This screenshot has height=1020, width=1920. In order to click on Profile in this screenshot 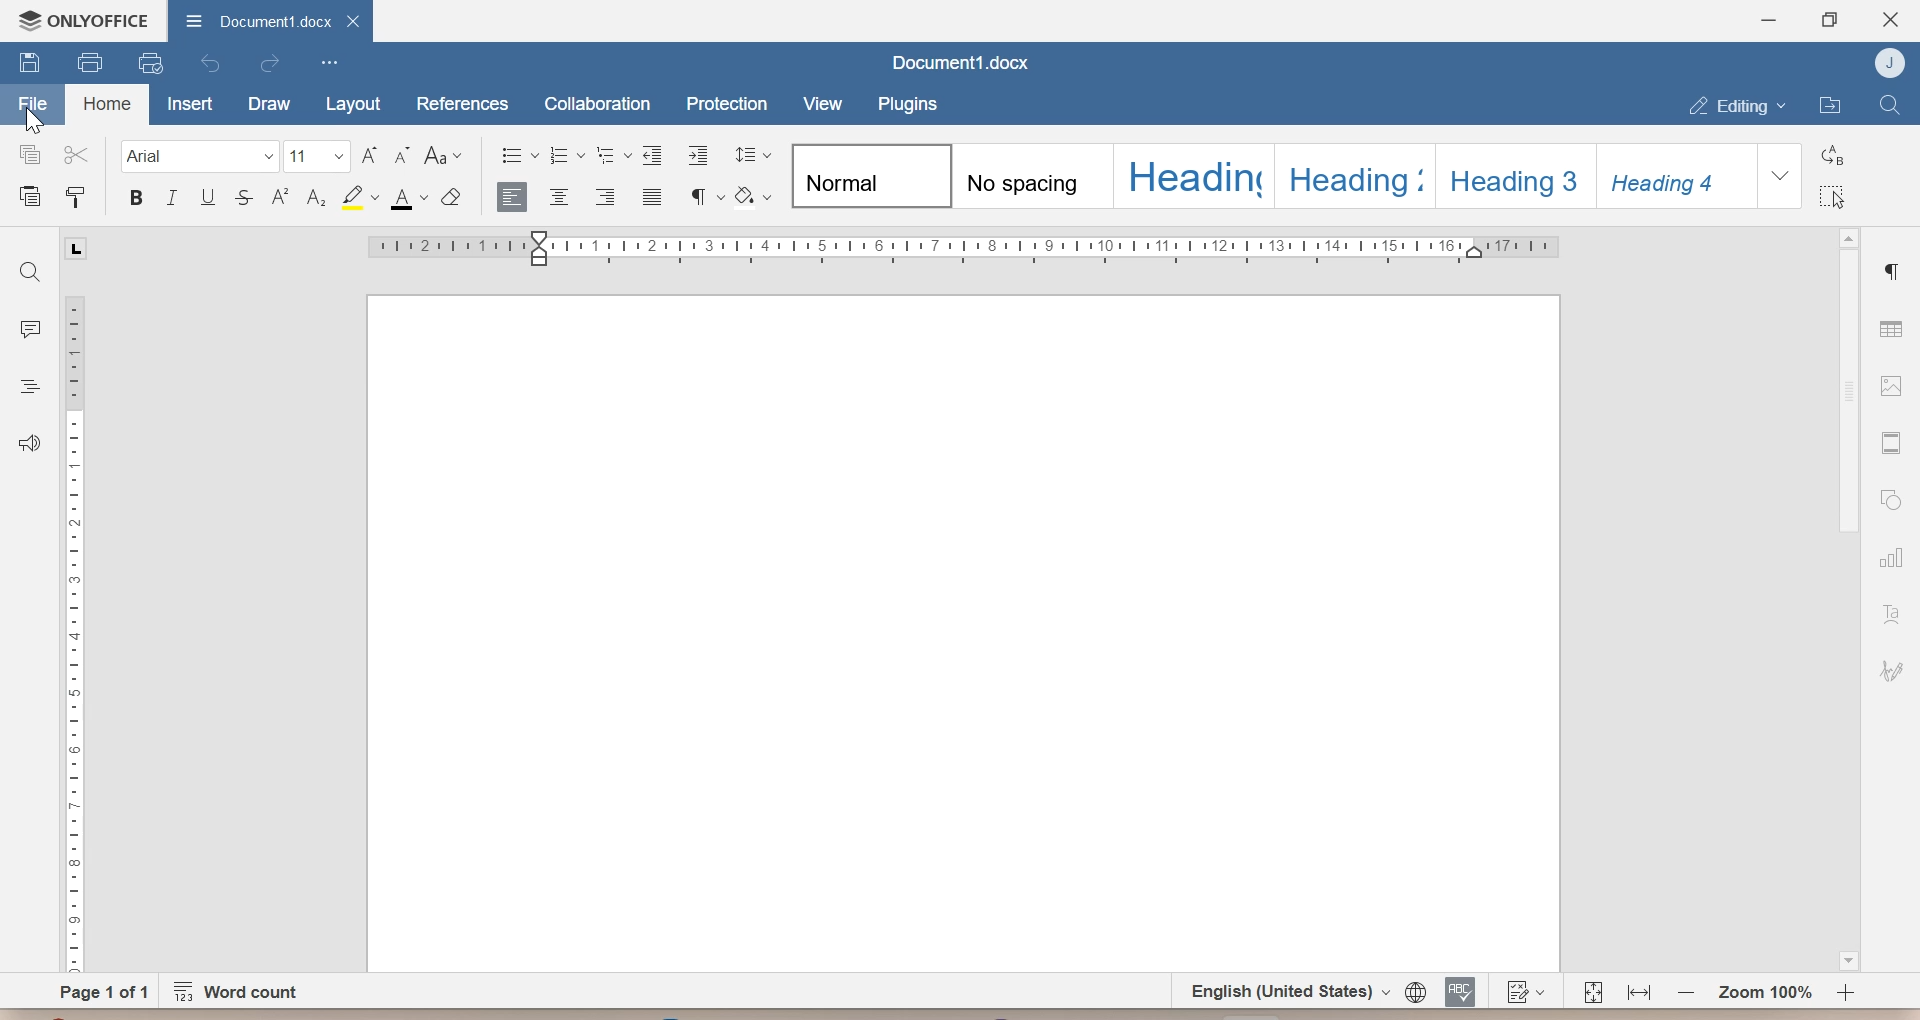, I will do `click(1886, 62)`.